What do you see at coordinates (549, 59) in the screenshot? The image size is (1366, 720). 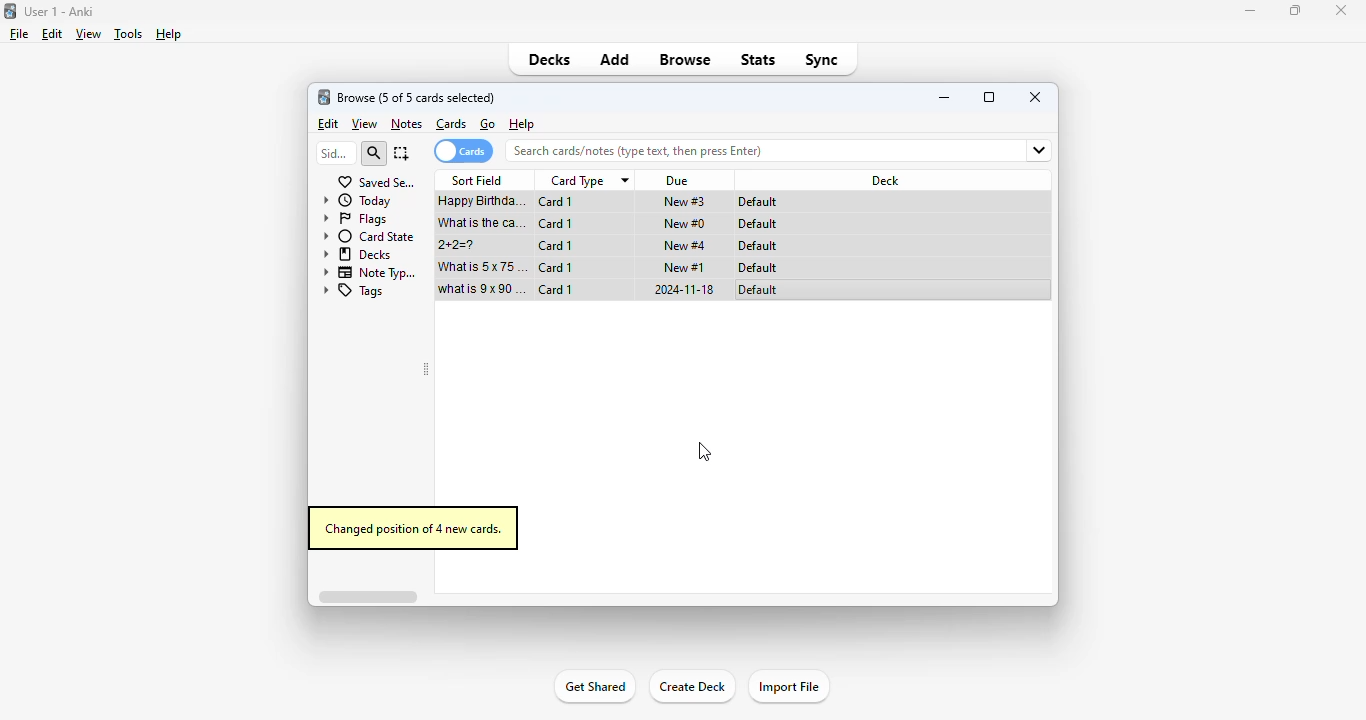 I see `decks` at bounding box center [549, 59].